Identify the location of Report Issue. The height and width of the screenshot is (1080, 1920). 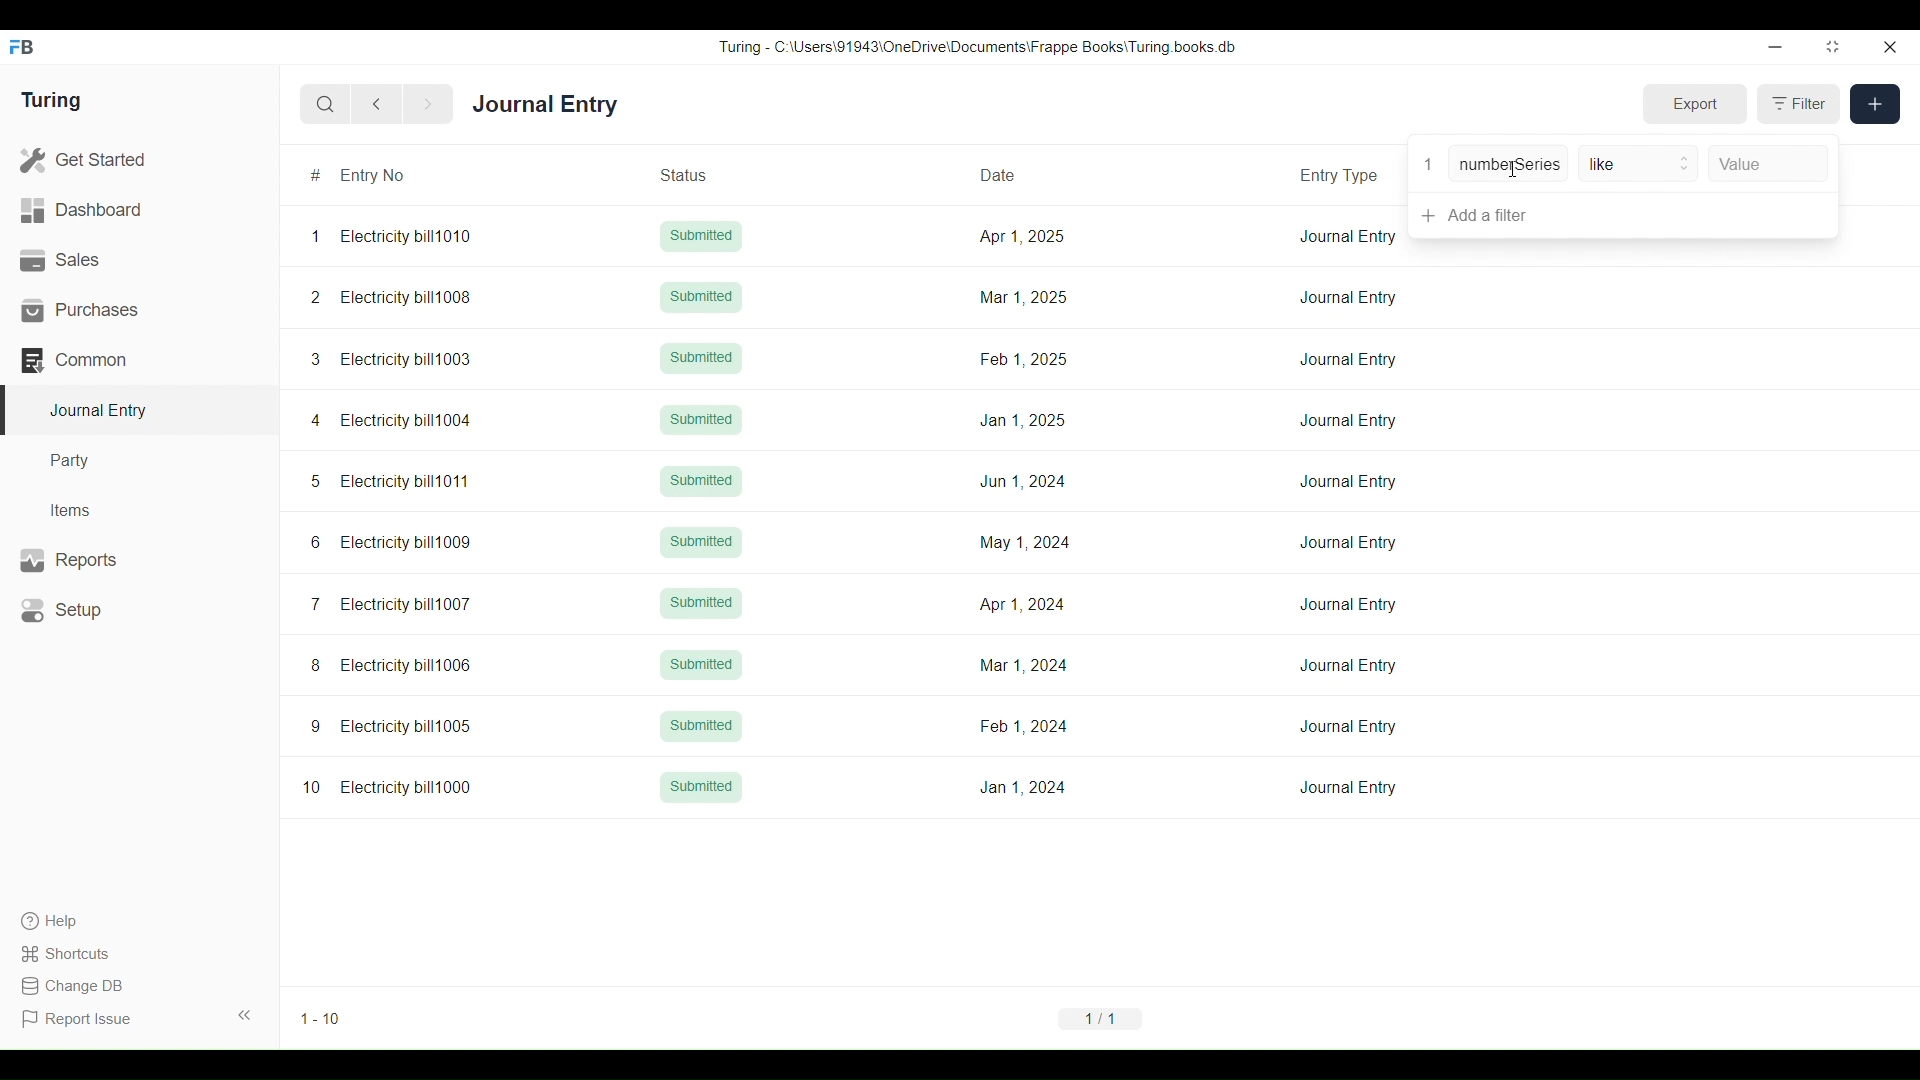
(77, 1019).